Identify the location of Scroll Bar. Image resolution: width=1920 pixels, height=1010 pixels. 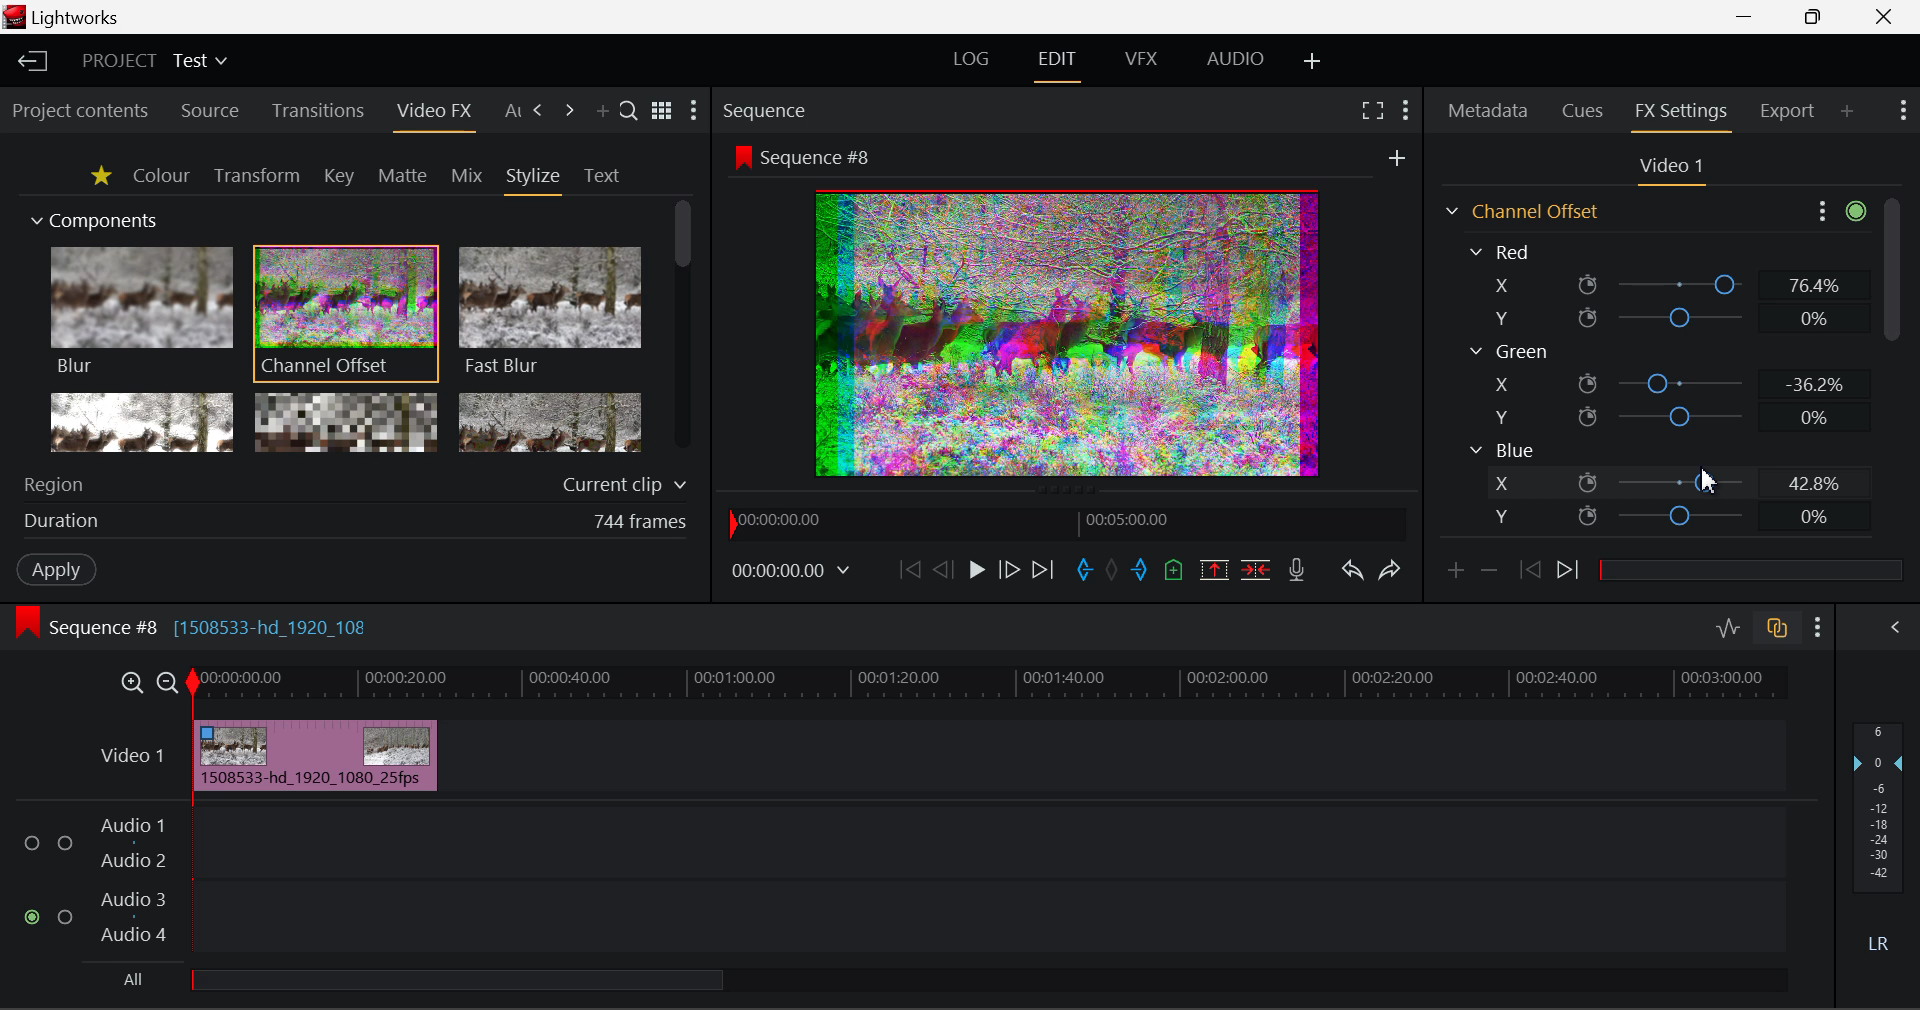
(680, 325).